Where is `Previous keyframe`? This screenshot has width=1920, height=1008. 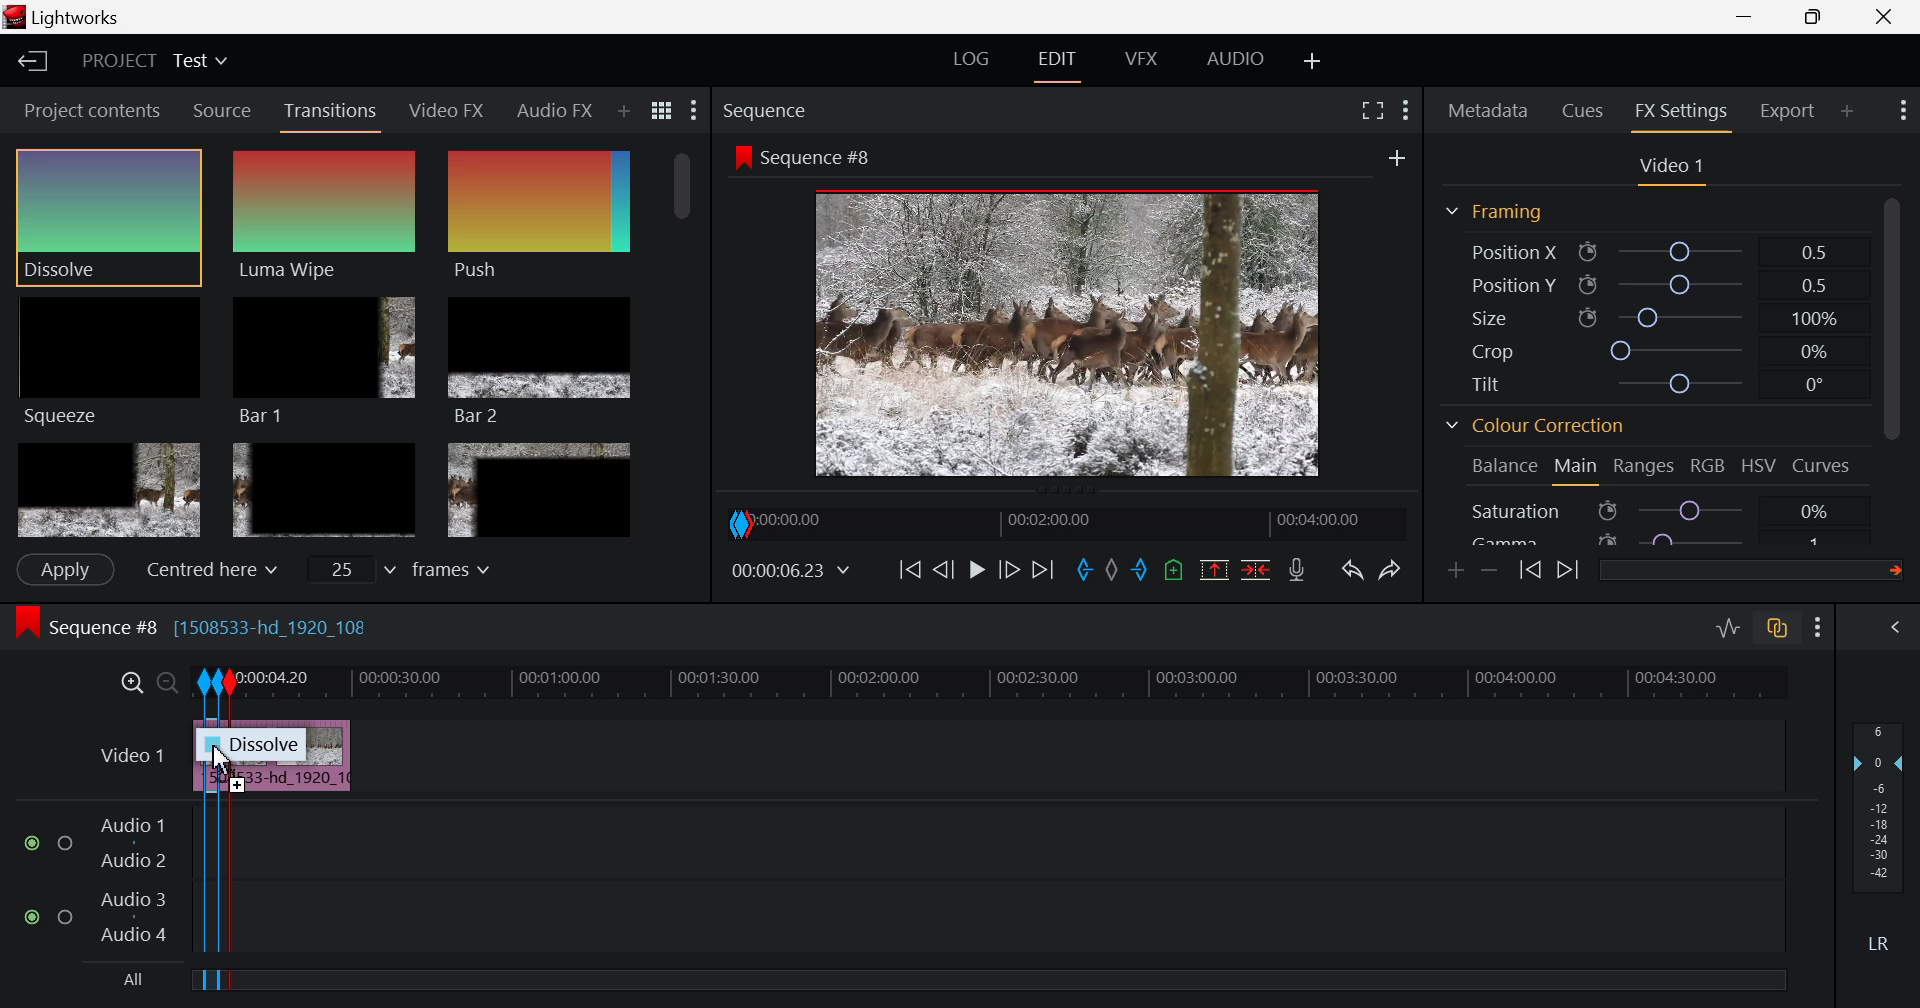 Previous keyframe is located at coordinates (1532, 572).